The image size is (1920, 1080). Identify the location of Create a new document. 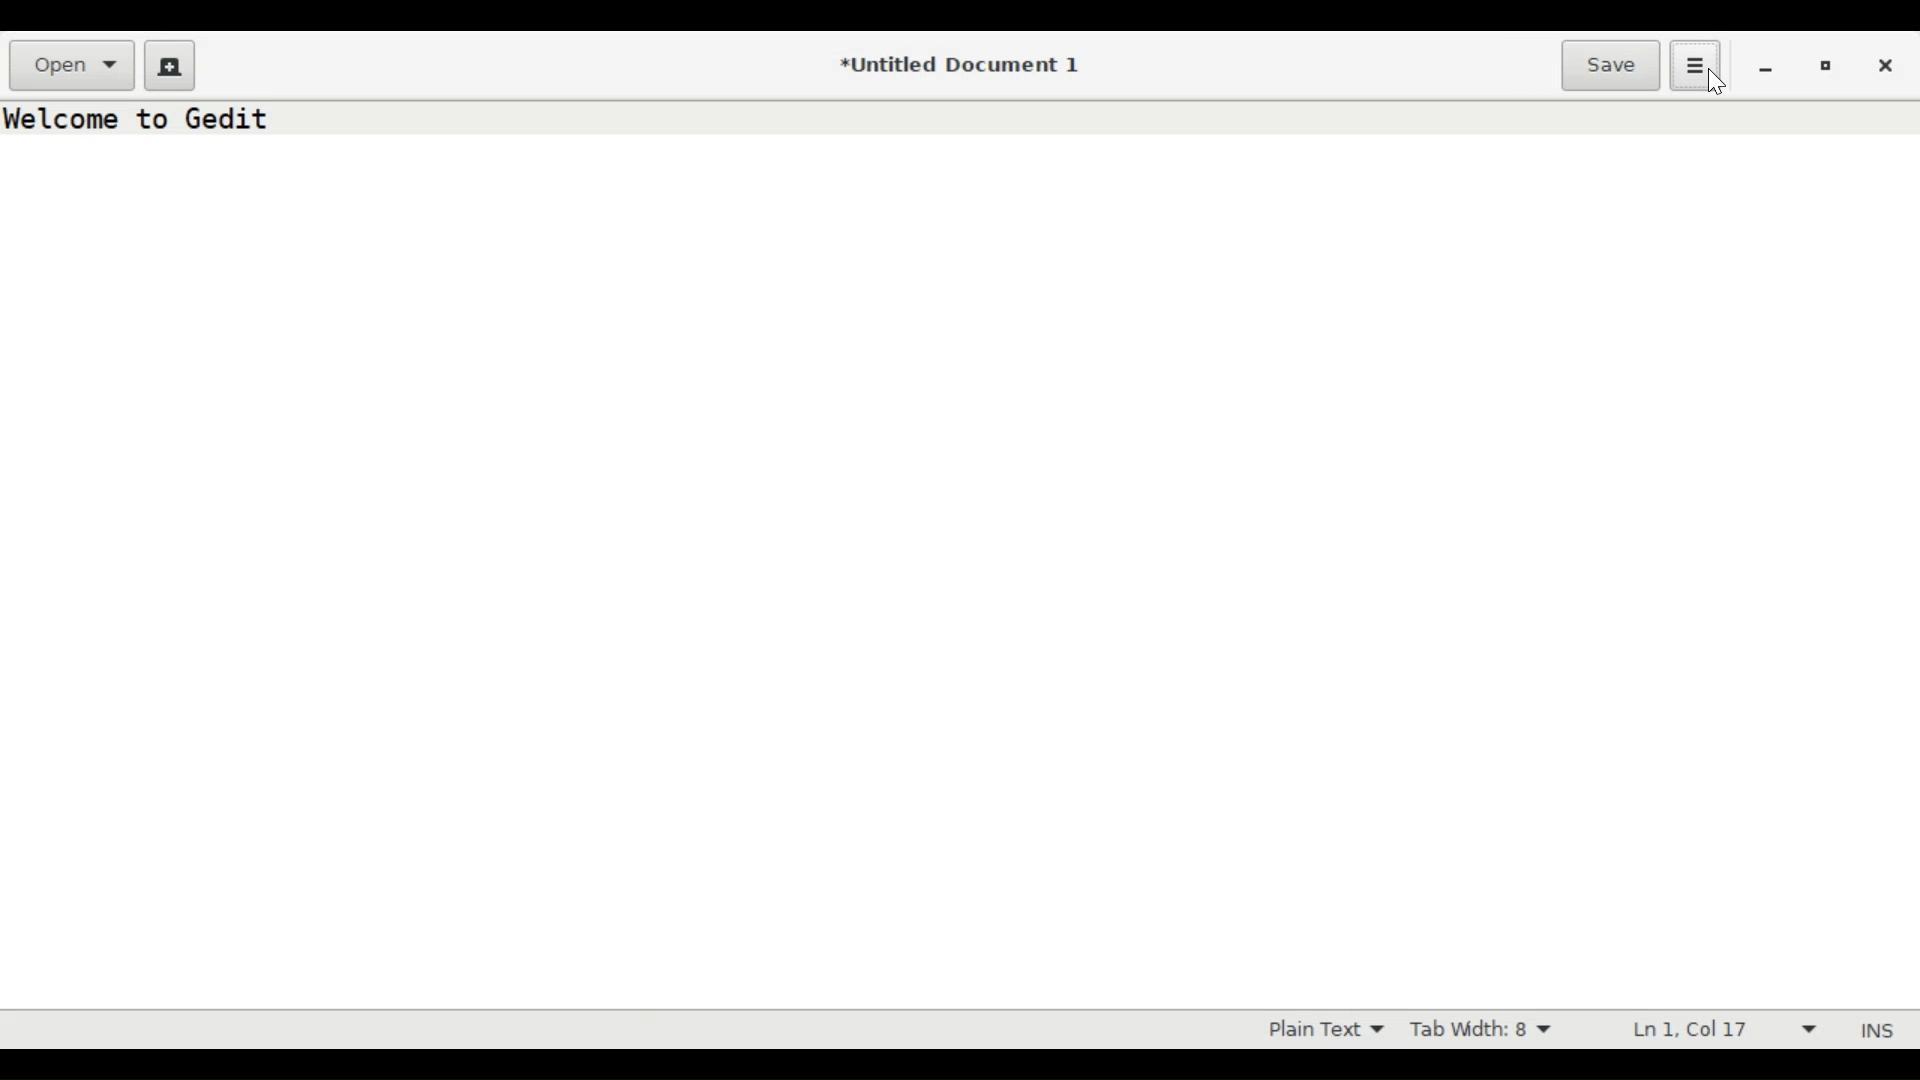
(170, 66).